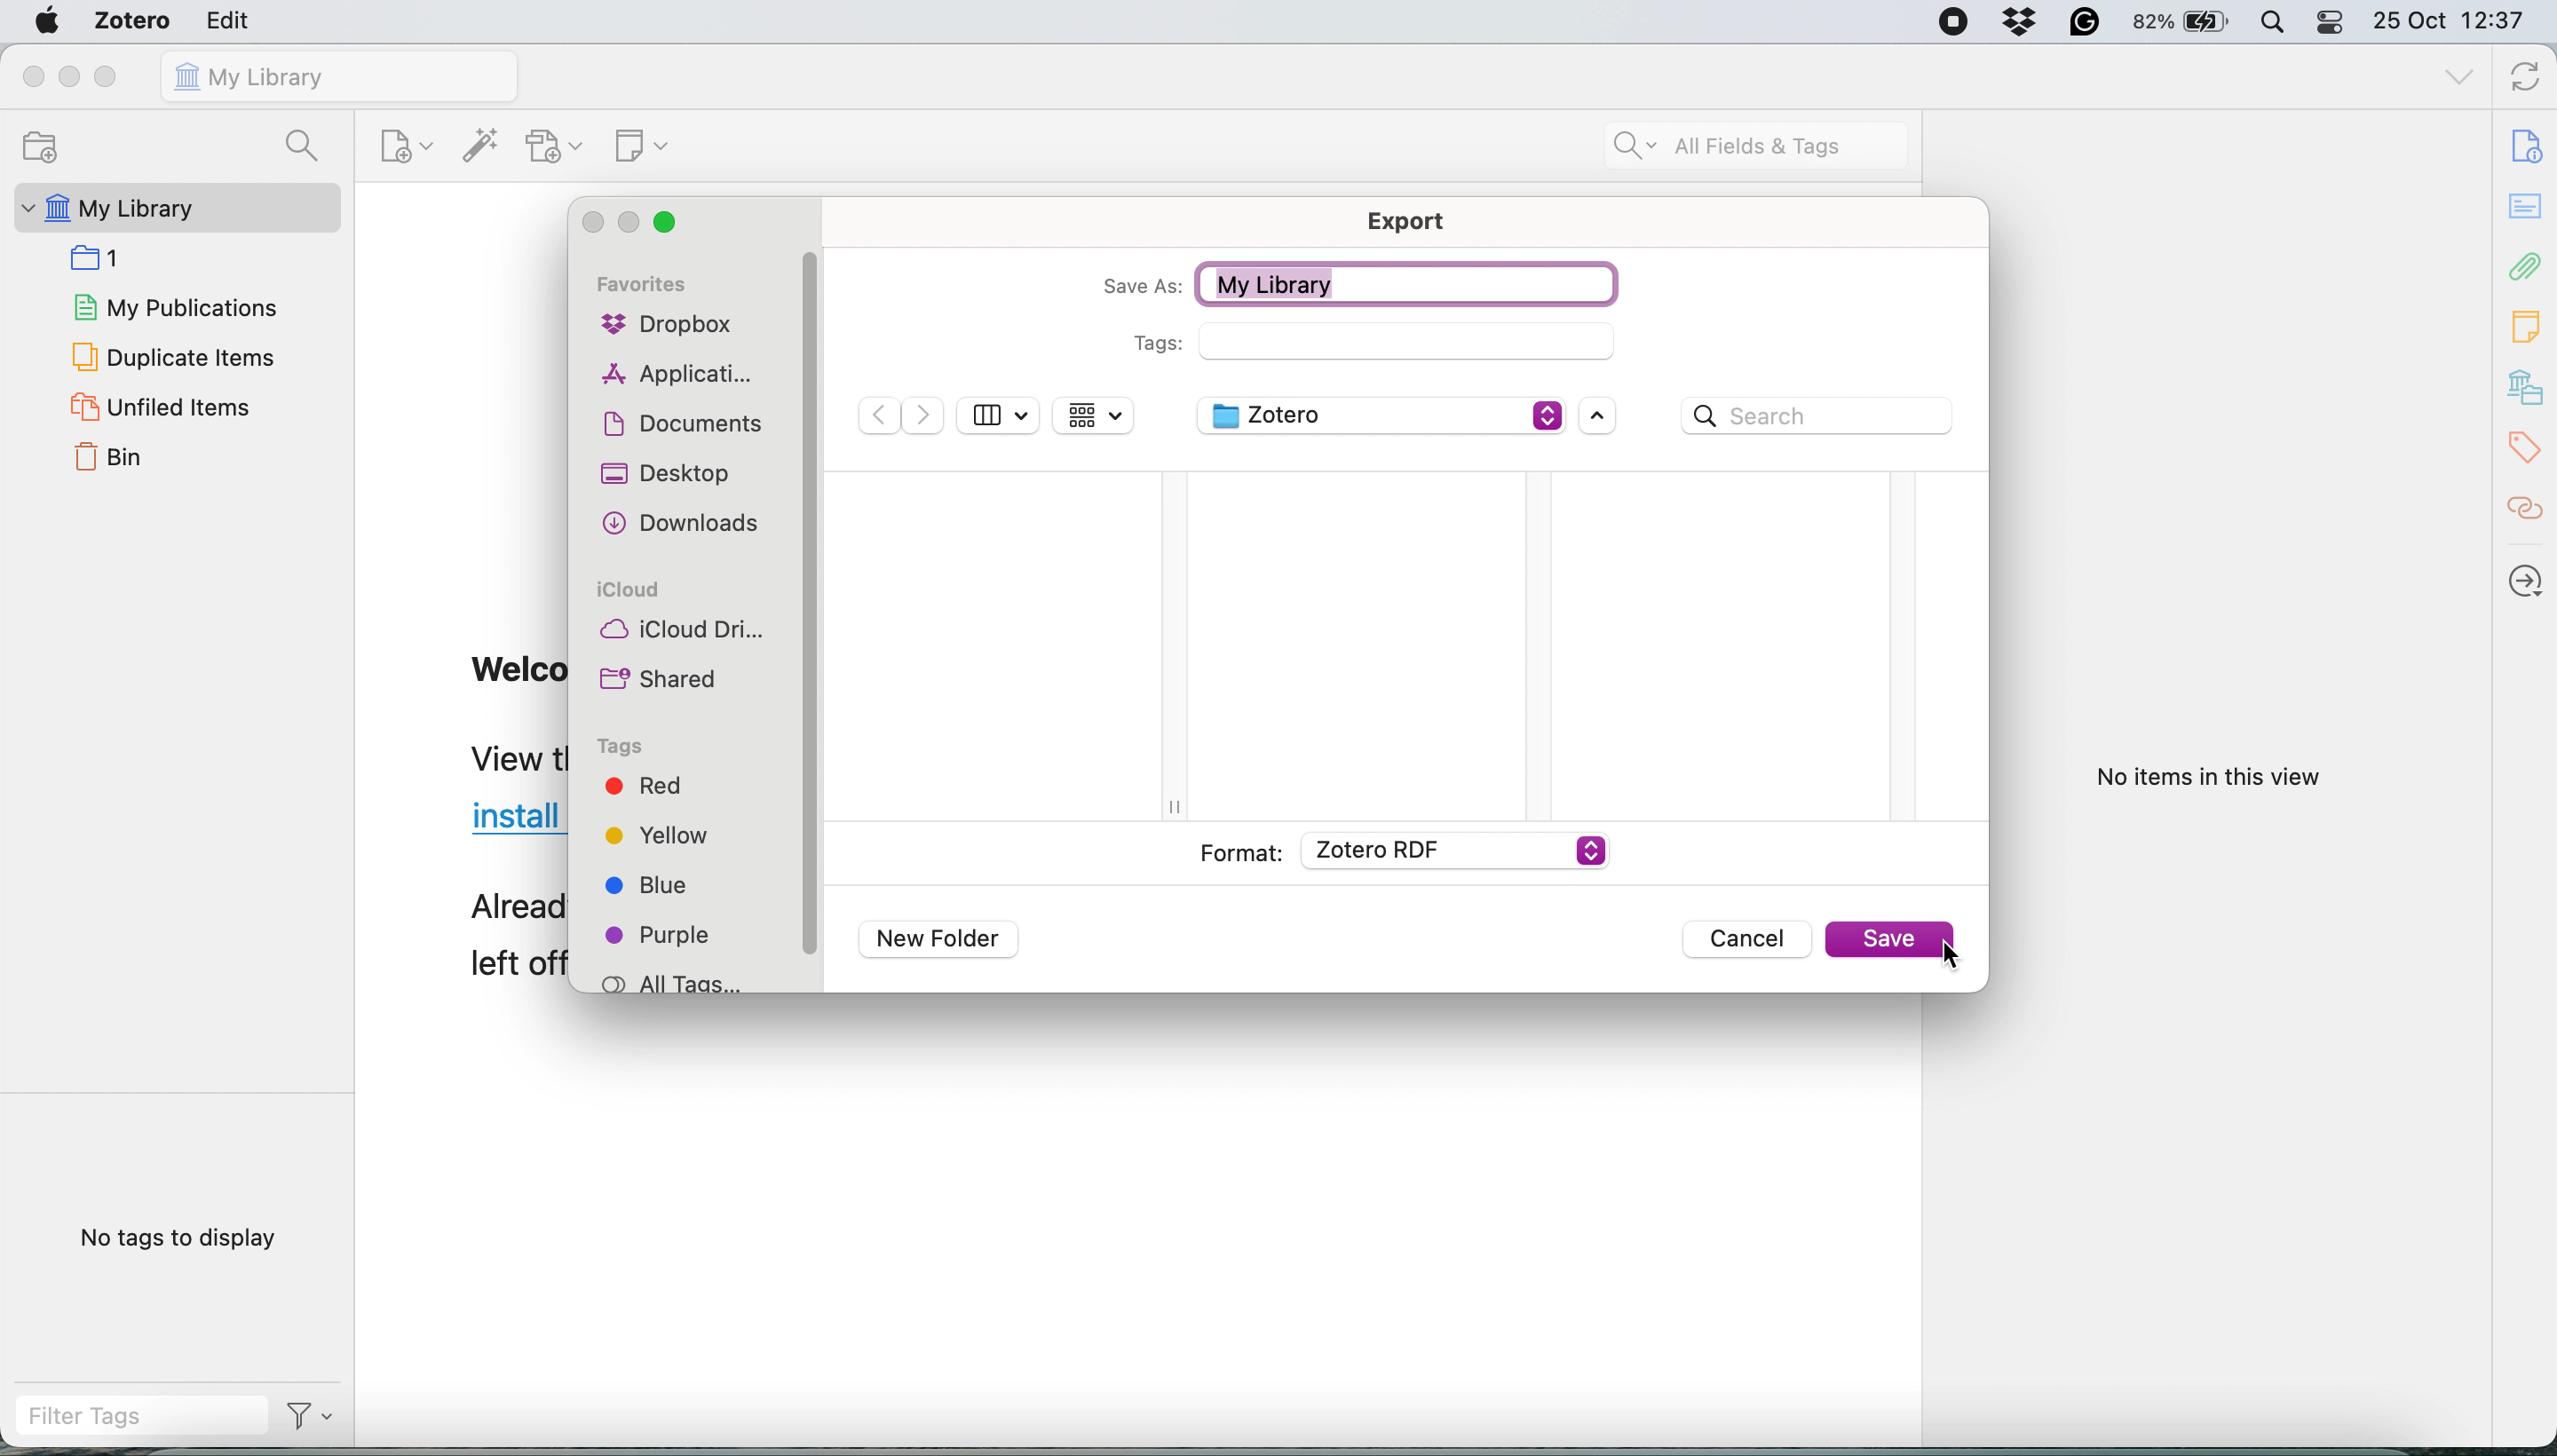  Describe the element at coordinates (1402, 851) in the screenshot. I see `Format: Zotero RDF` at that location.